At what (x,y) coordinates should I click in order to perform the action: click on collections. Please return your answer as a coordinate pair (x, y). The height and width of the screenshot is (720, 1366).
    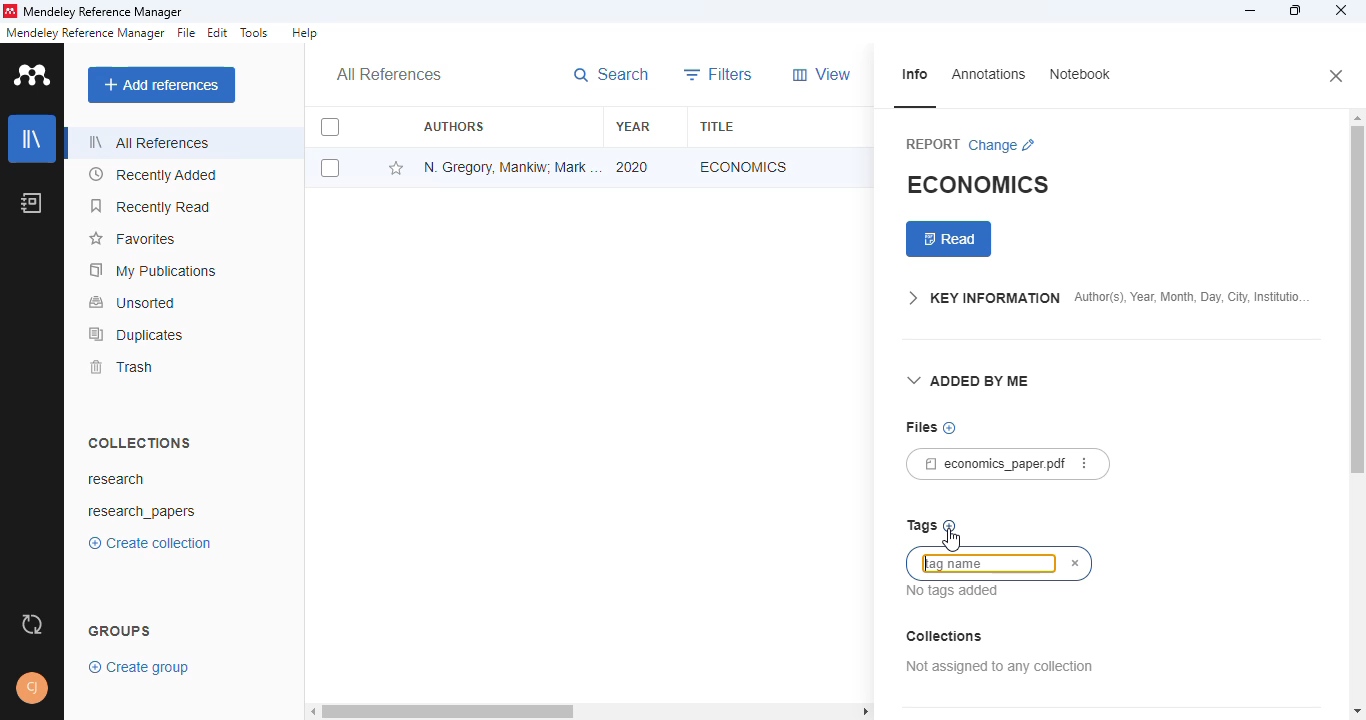
    Looking at the image, I should click on (945, 636).